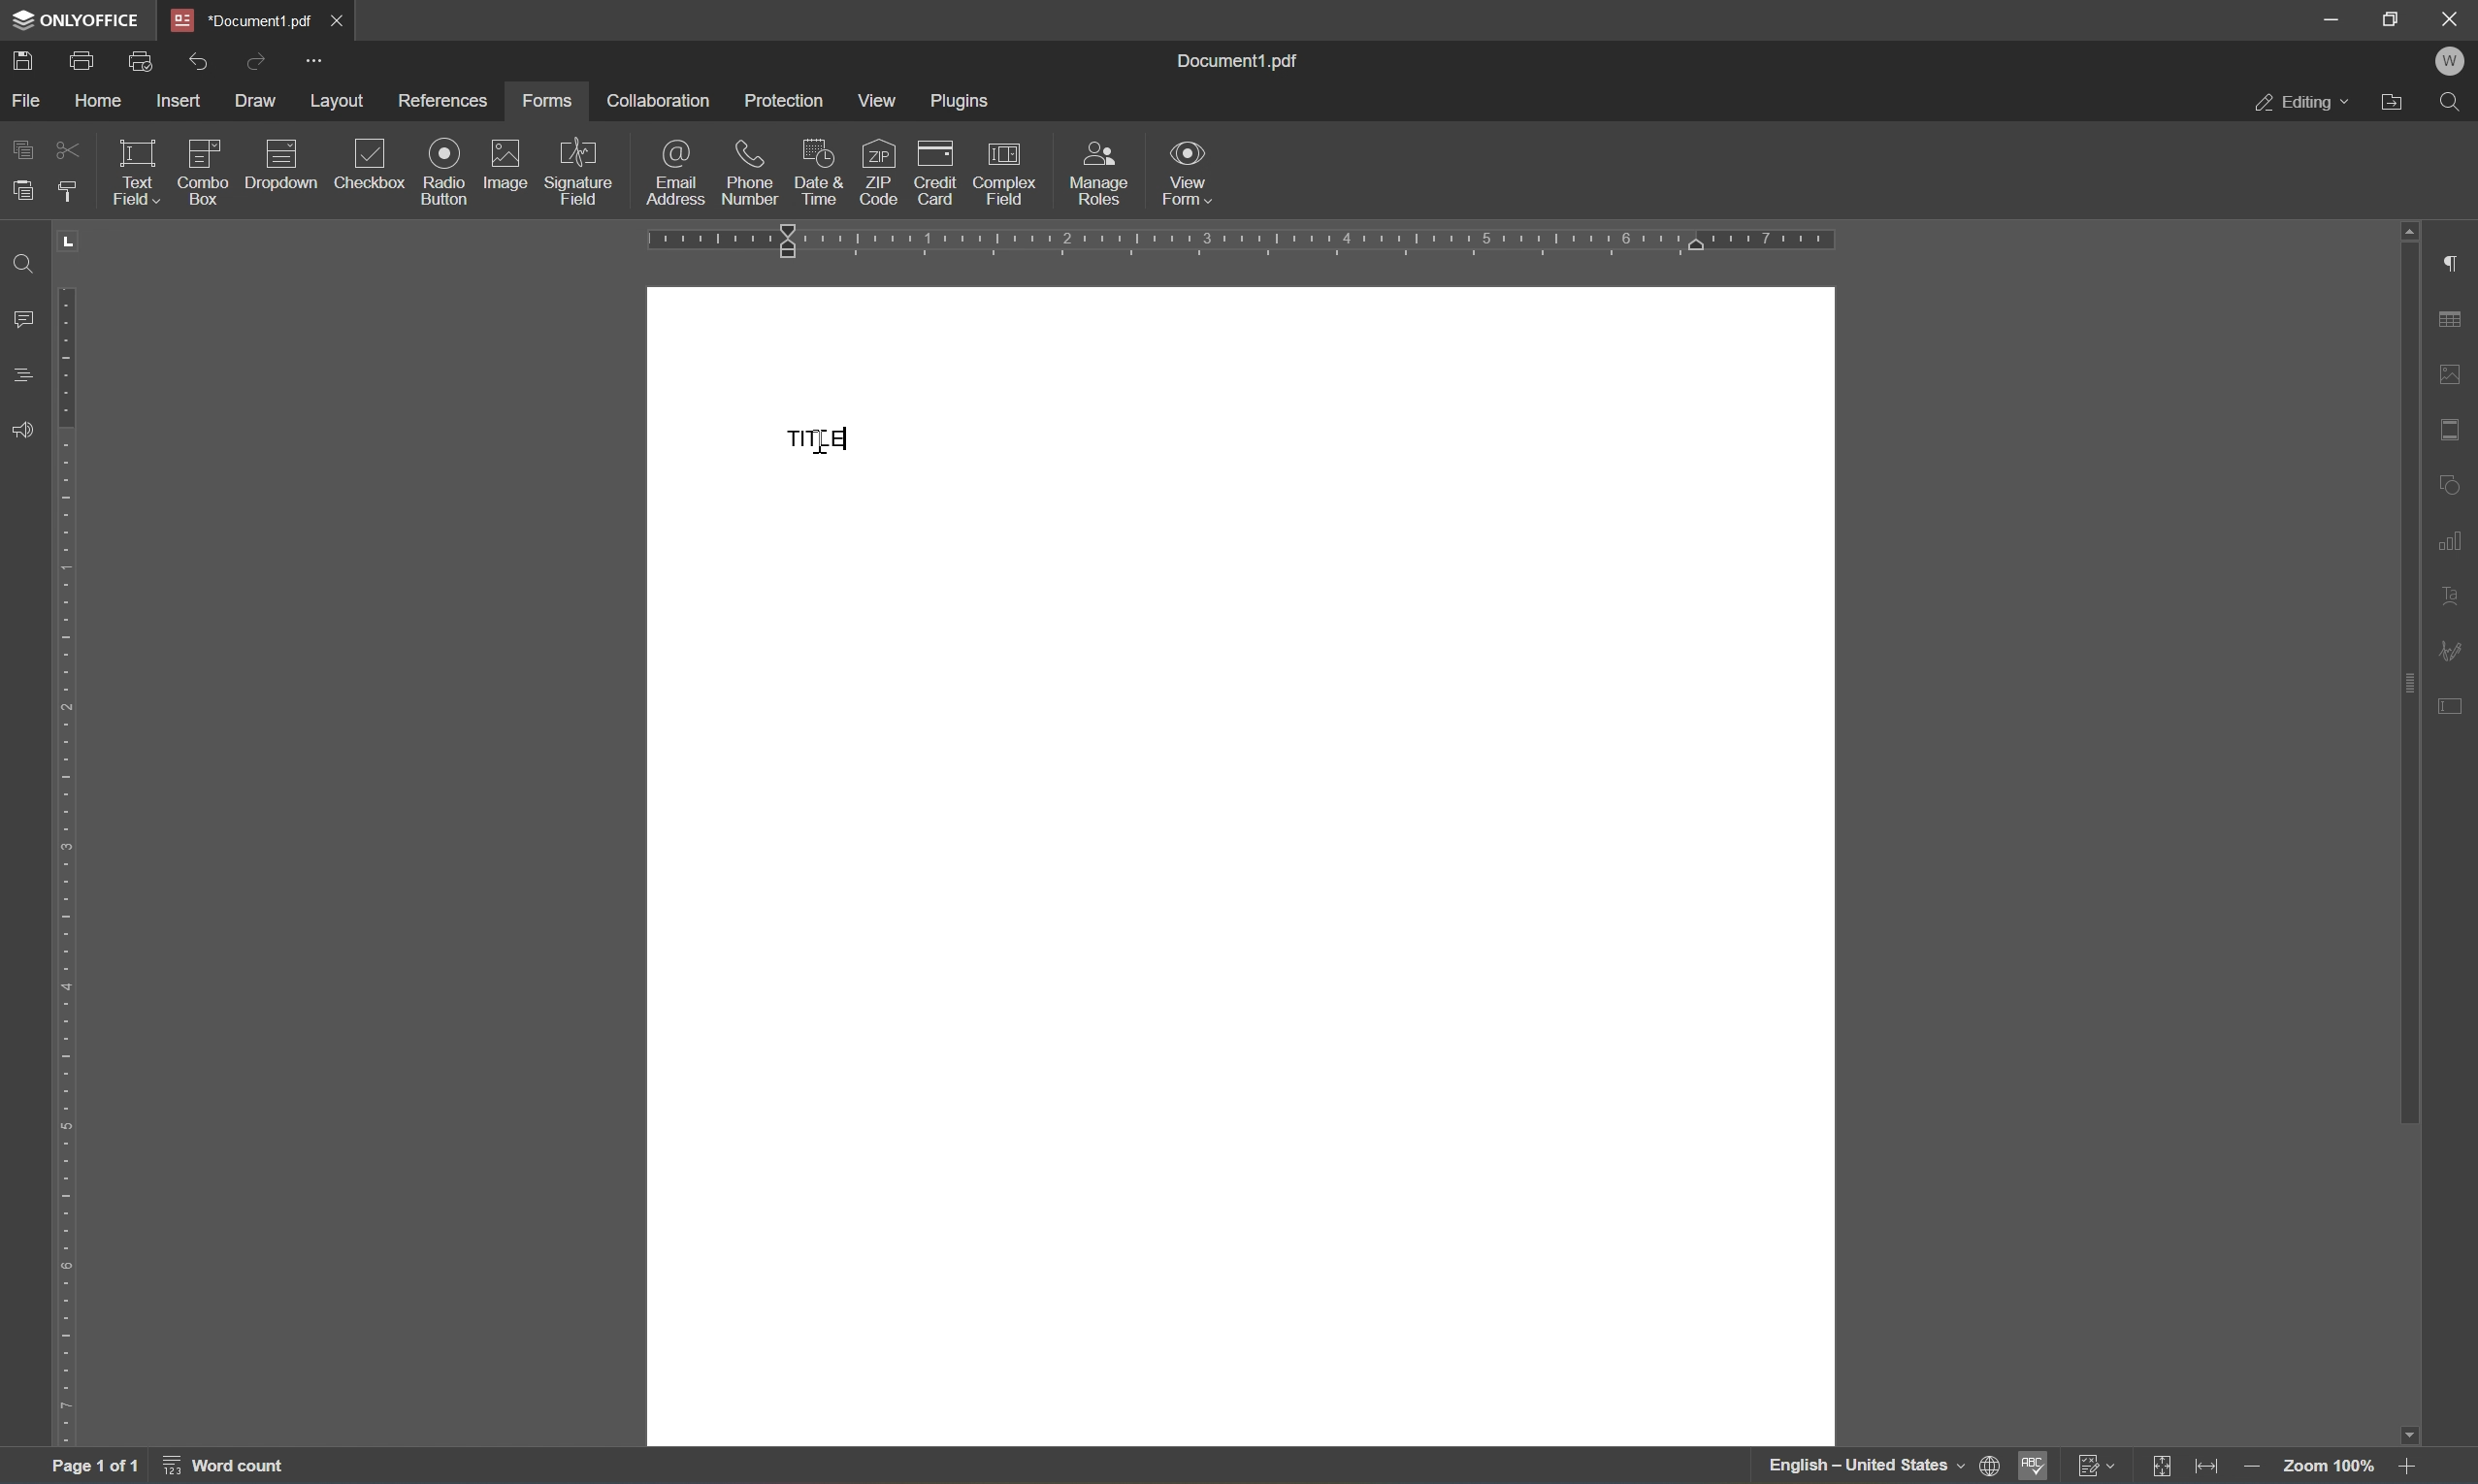 This screenshot has width=2478, height=1484. What do you see at coordinates (2408, 673) in the screenshot?
I see `scroll bar` at bounding box center [2408, 673].